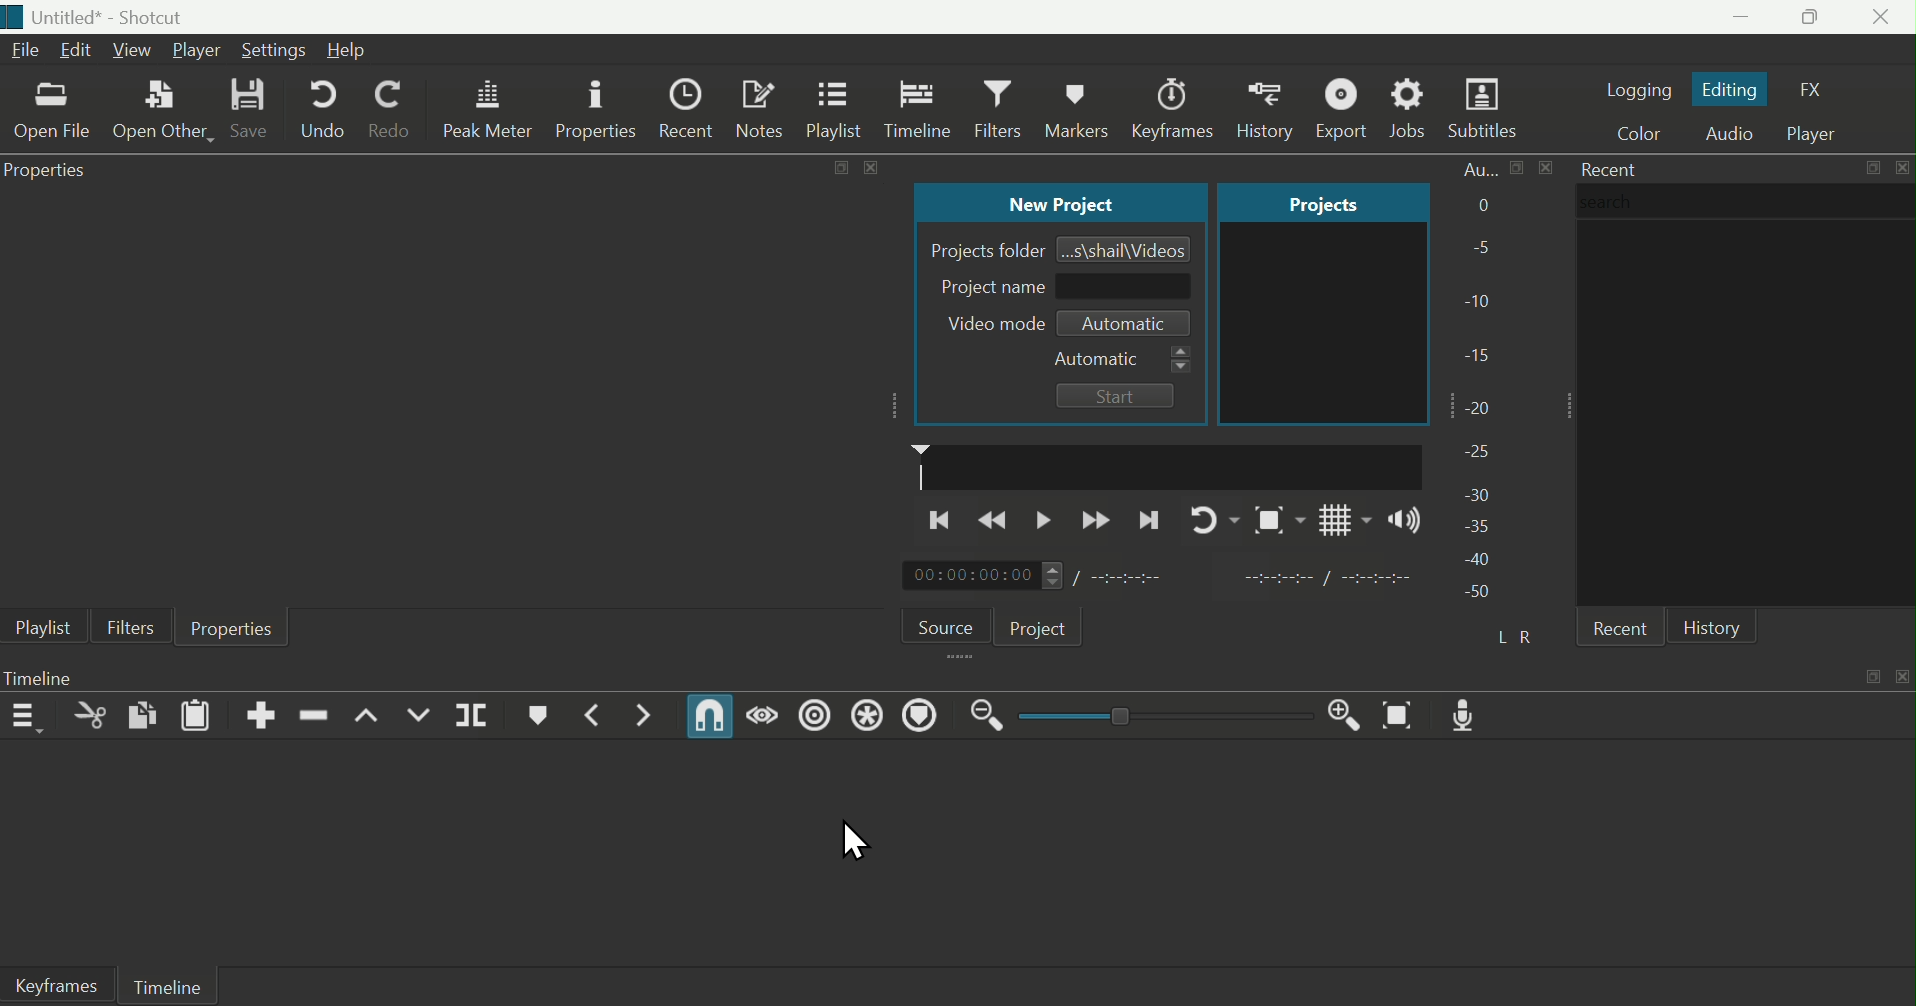 Image resolution: width=1916 pixels, height=1006 pixels. What do you see at coordinates (1716, 625) in the screenshot?
I see `History` at bounding box center [1716, 625].